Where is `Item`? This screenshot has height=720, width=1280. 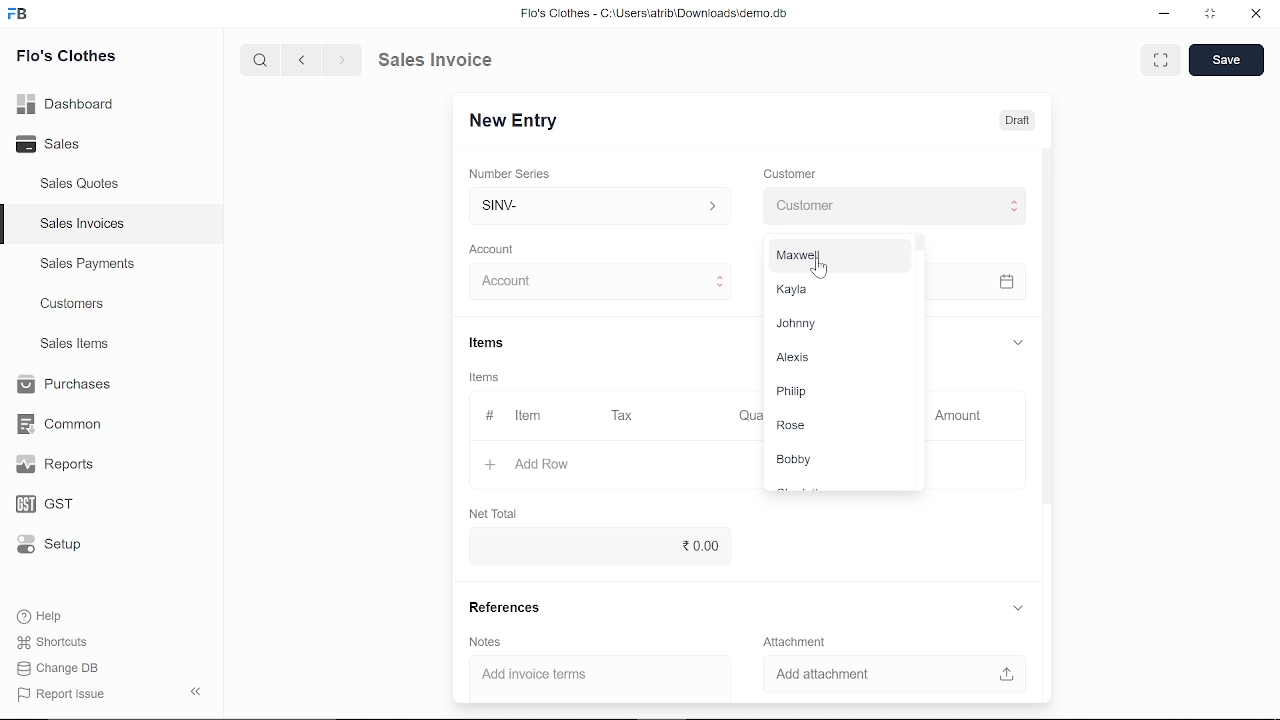 Item is located at coordinates (517, 417).